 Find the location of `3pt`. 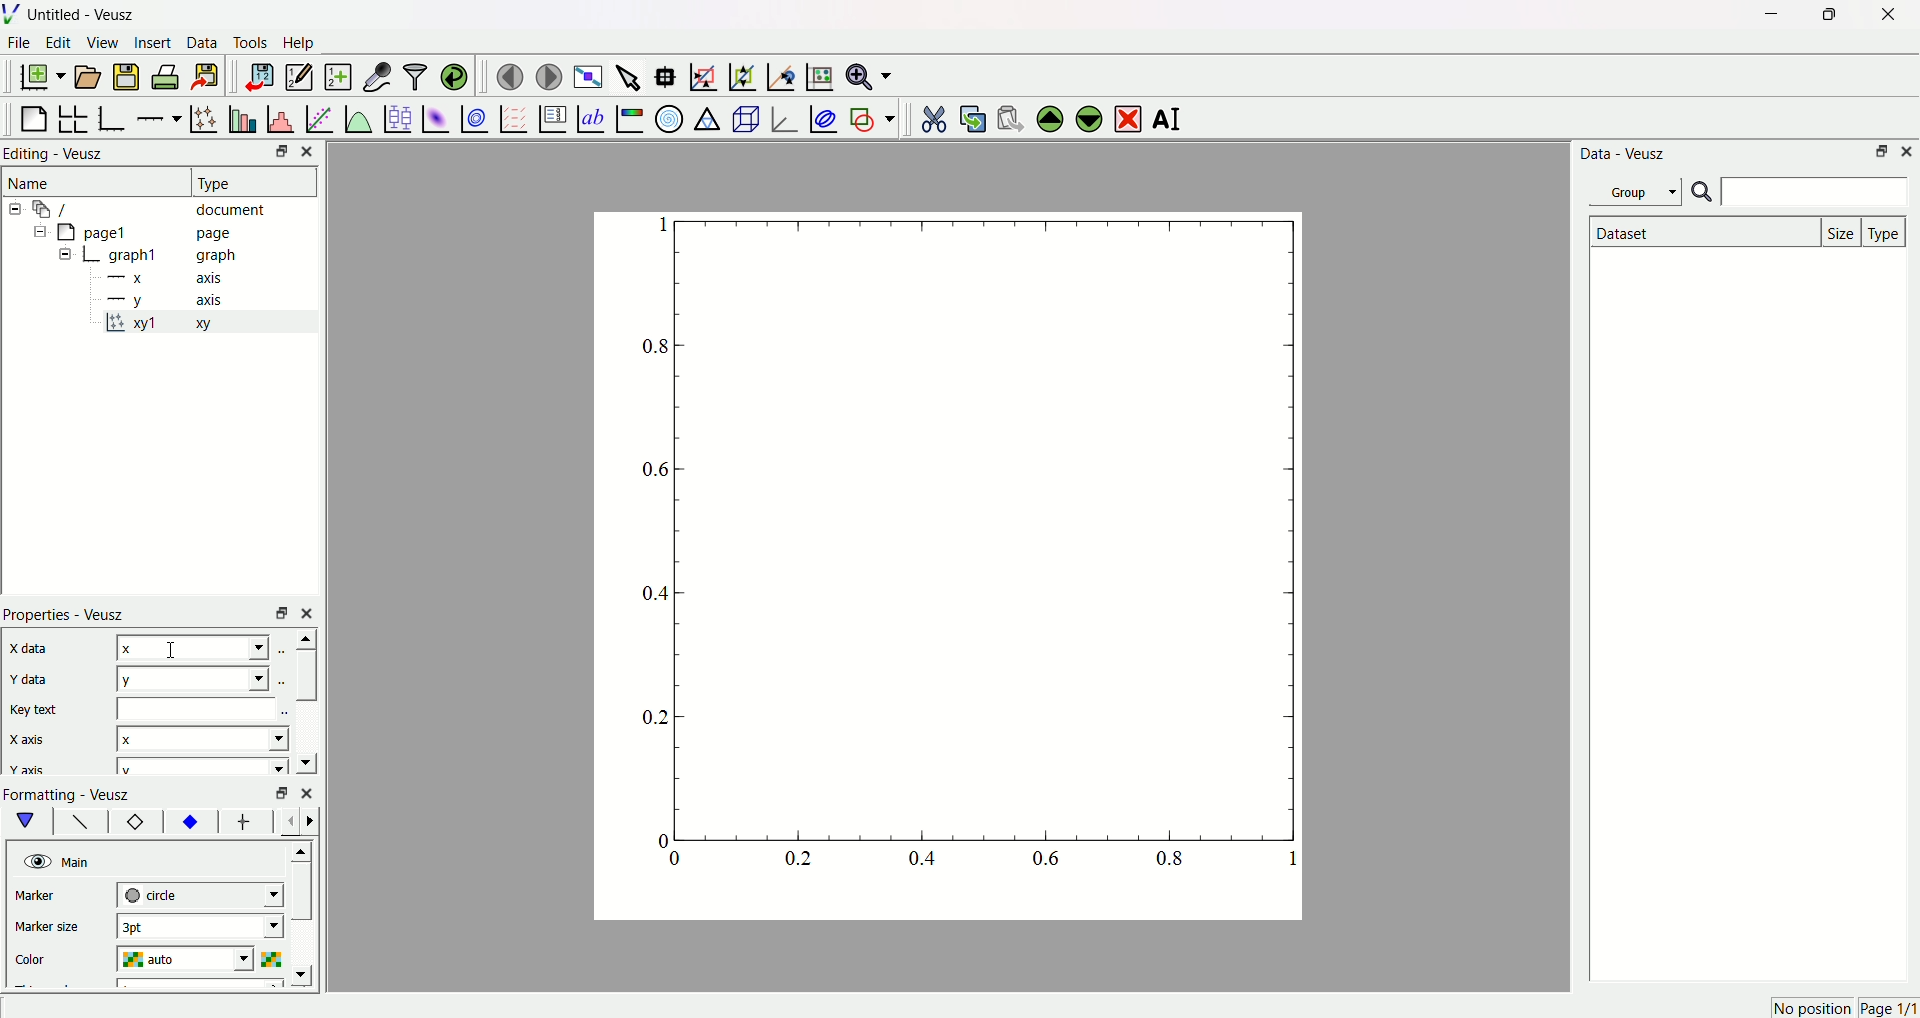

3pt is located at coordinates (199, 926).